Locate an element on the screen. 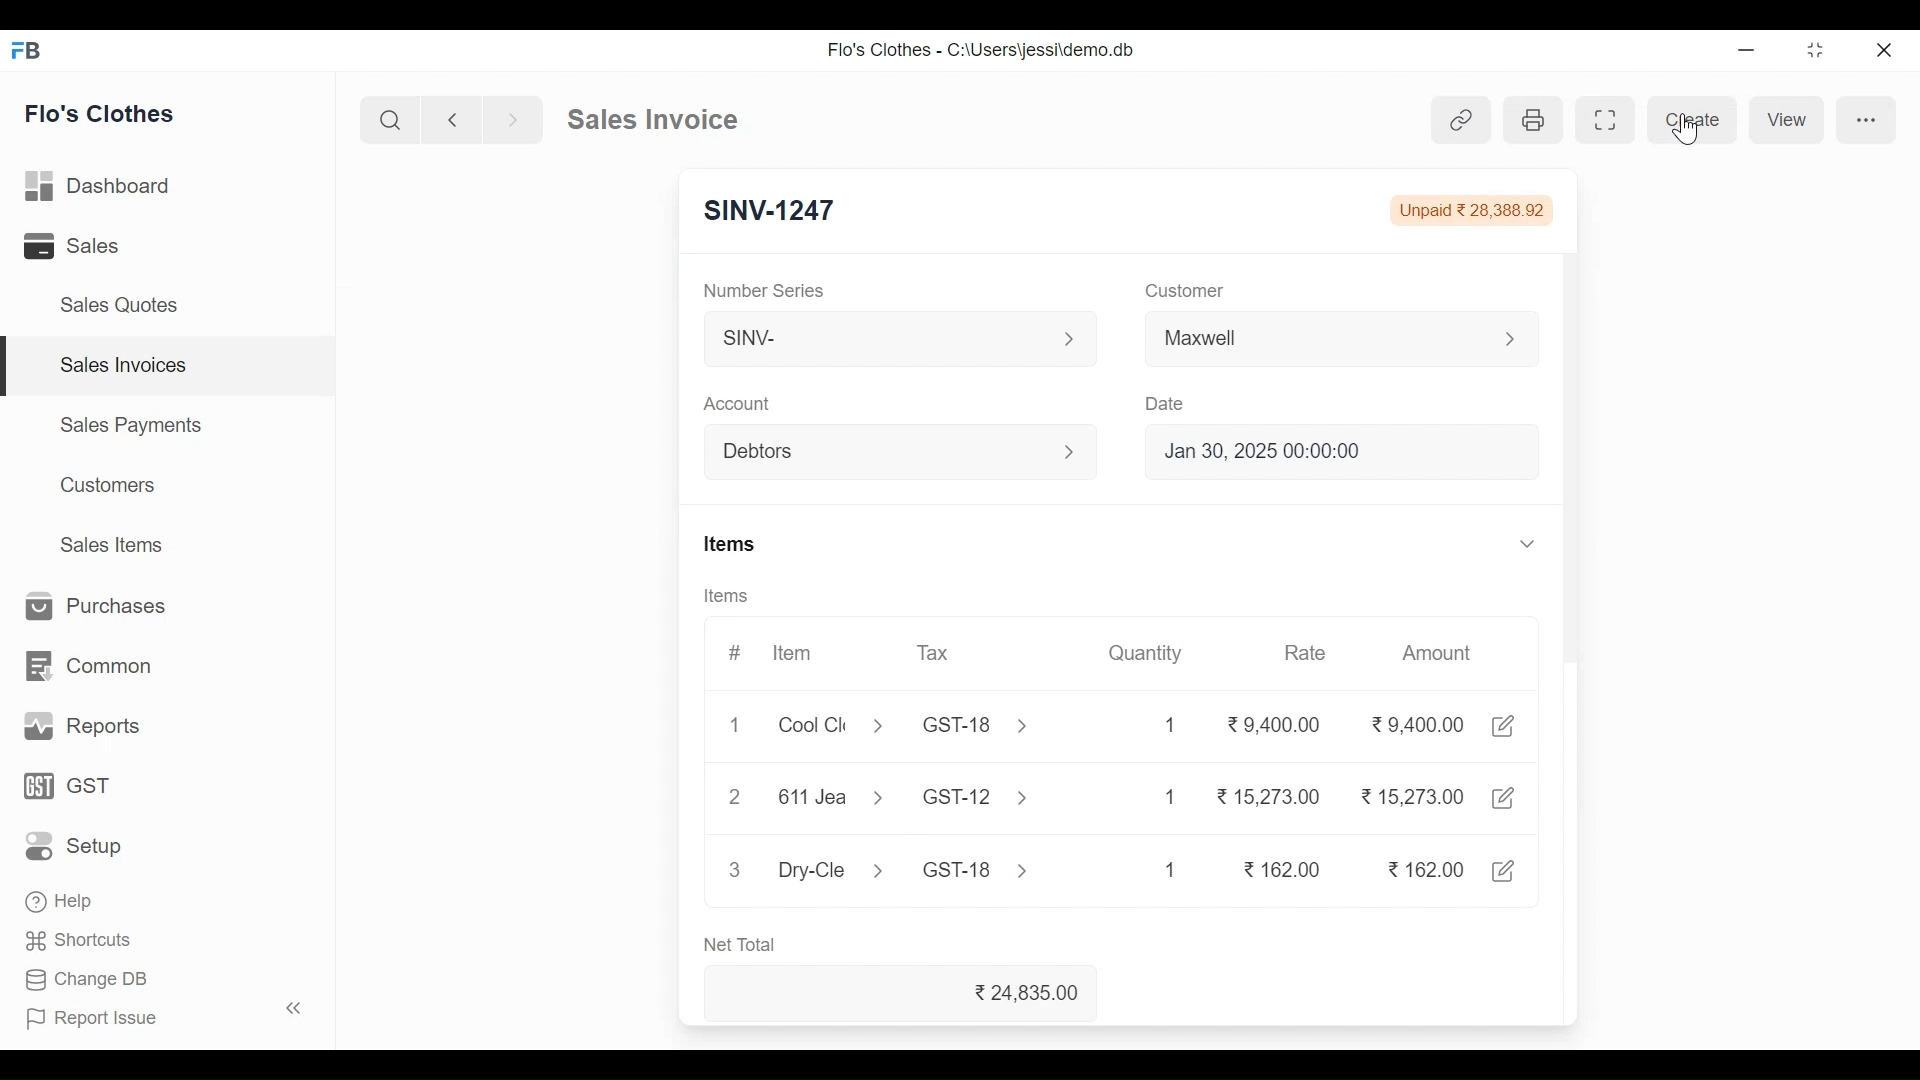 The image size is (1920, 1080). Maxwell is located at coordinates (1317, 342).